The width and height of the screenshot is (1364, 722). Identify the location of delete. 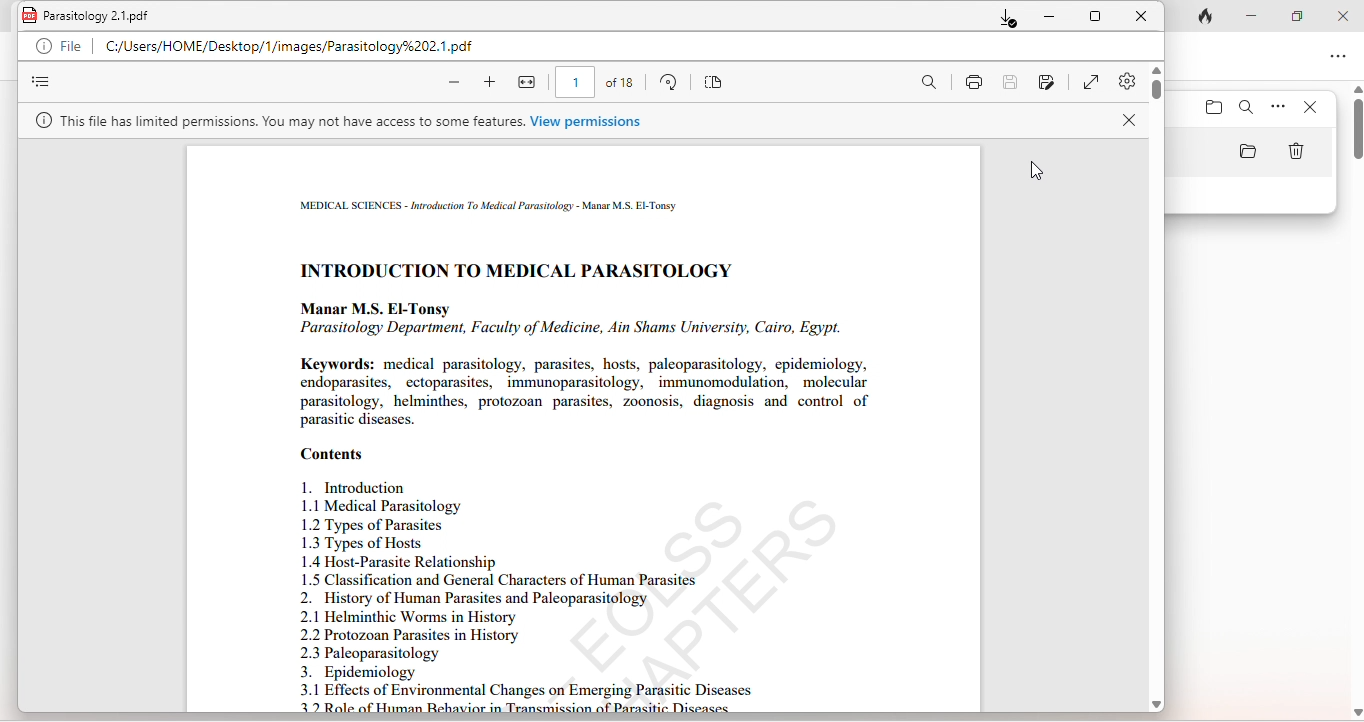
(1300, 152).